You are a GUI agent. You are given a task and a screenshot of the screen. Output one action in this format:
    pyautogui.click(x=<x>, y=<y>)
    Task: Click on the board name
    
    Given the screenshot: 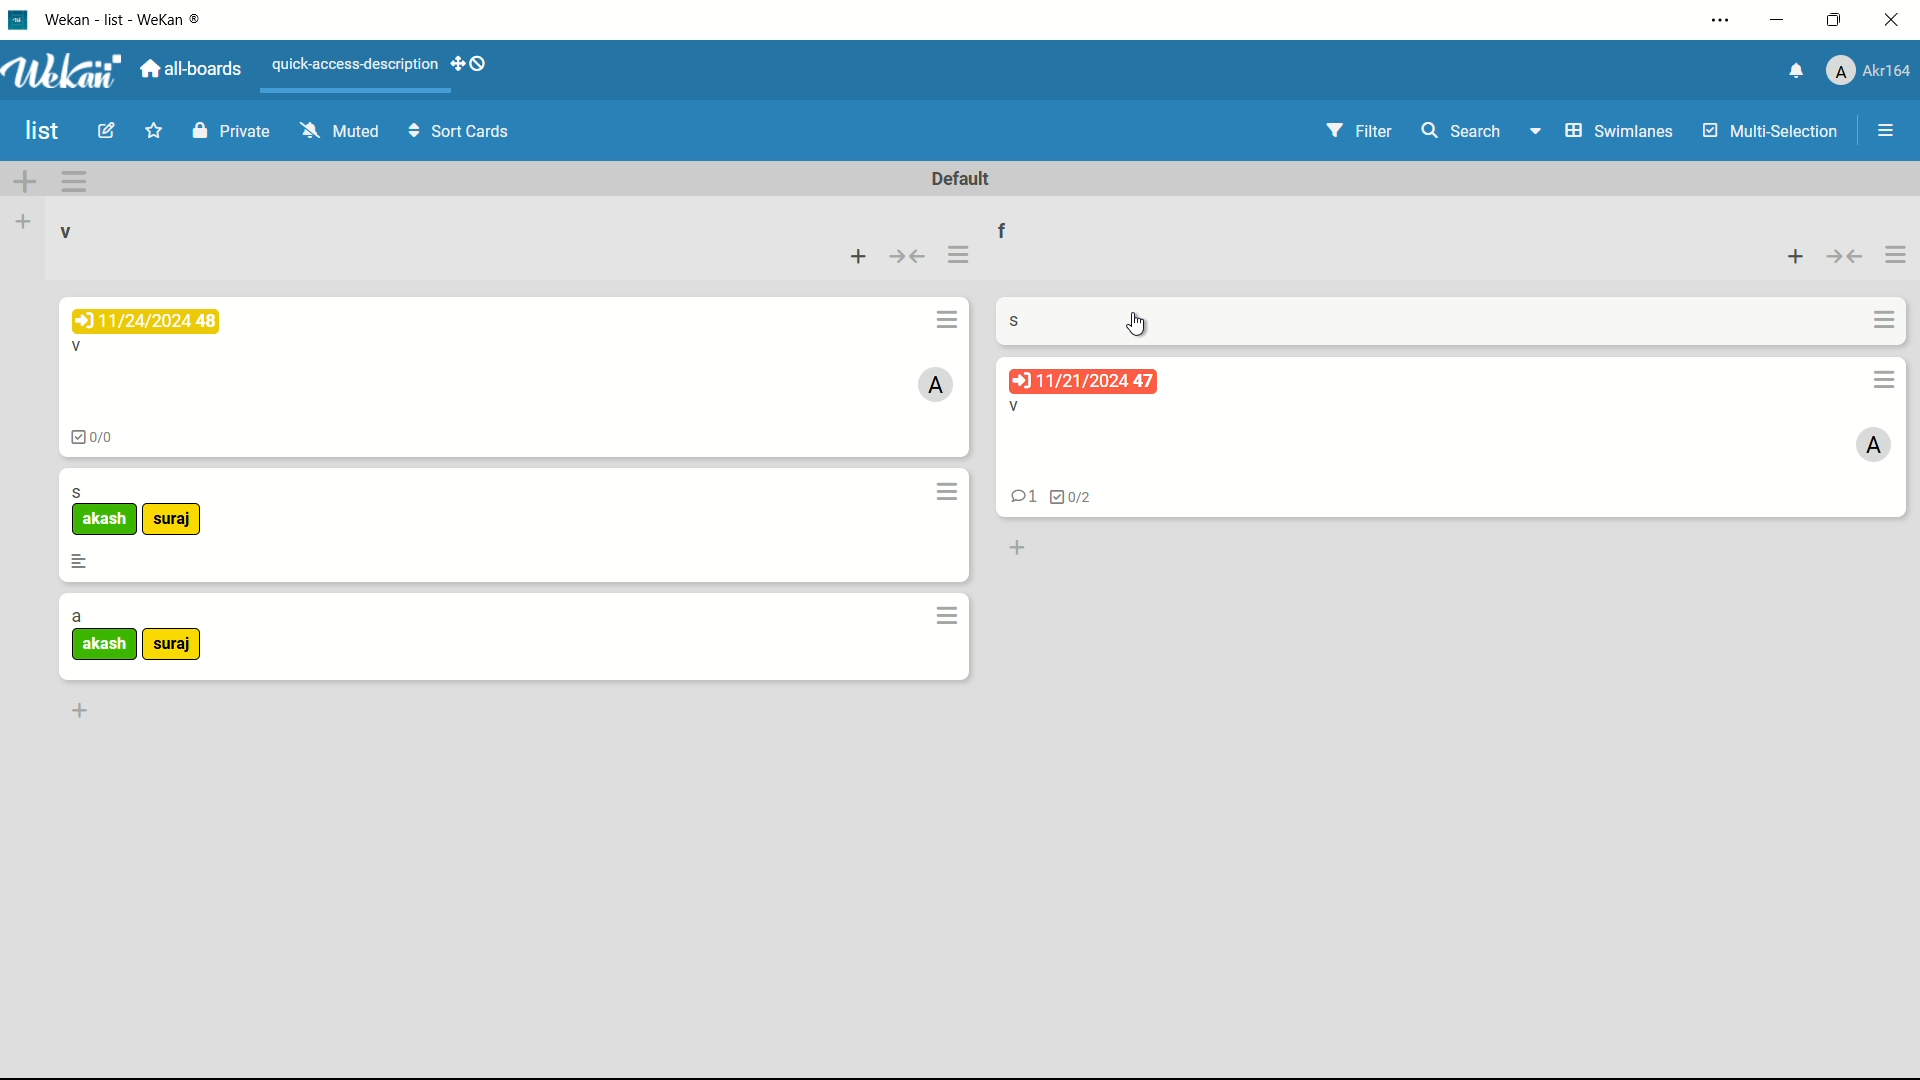 What is the action you would take?
    pyautogui.click(x=43, y=132)
    